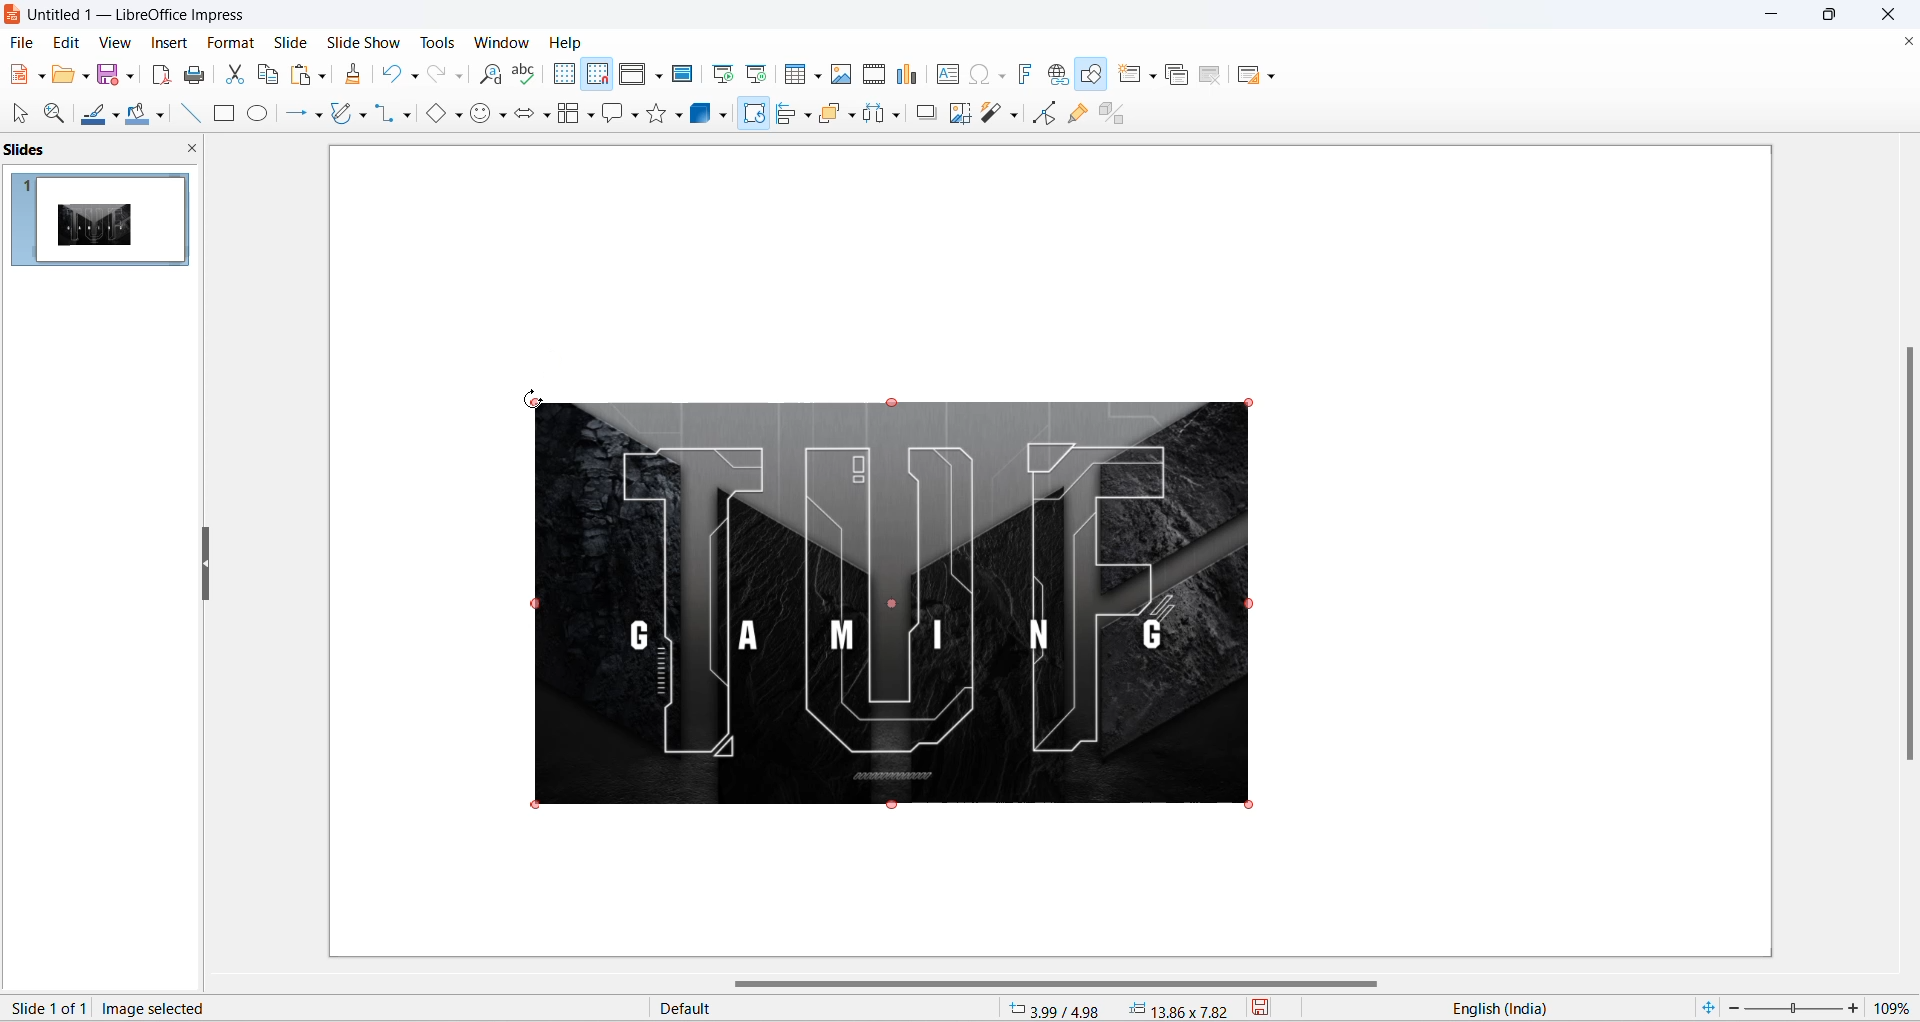  What do you see at coordinates (525, 117) in the screenshot?
I see `block arrows` at bounding box center [525, 117].